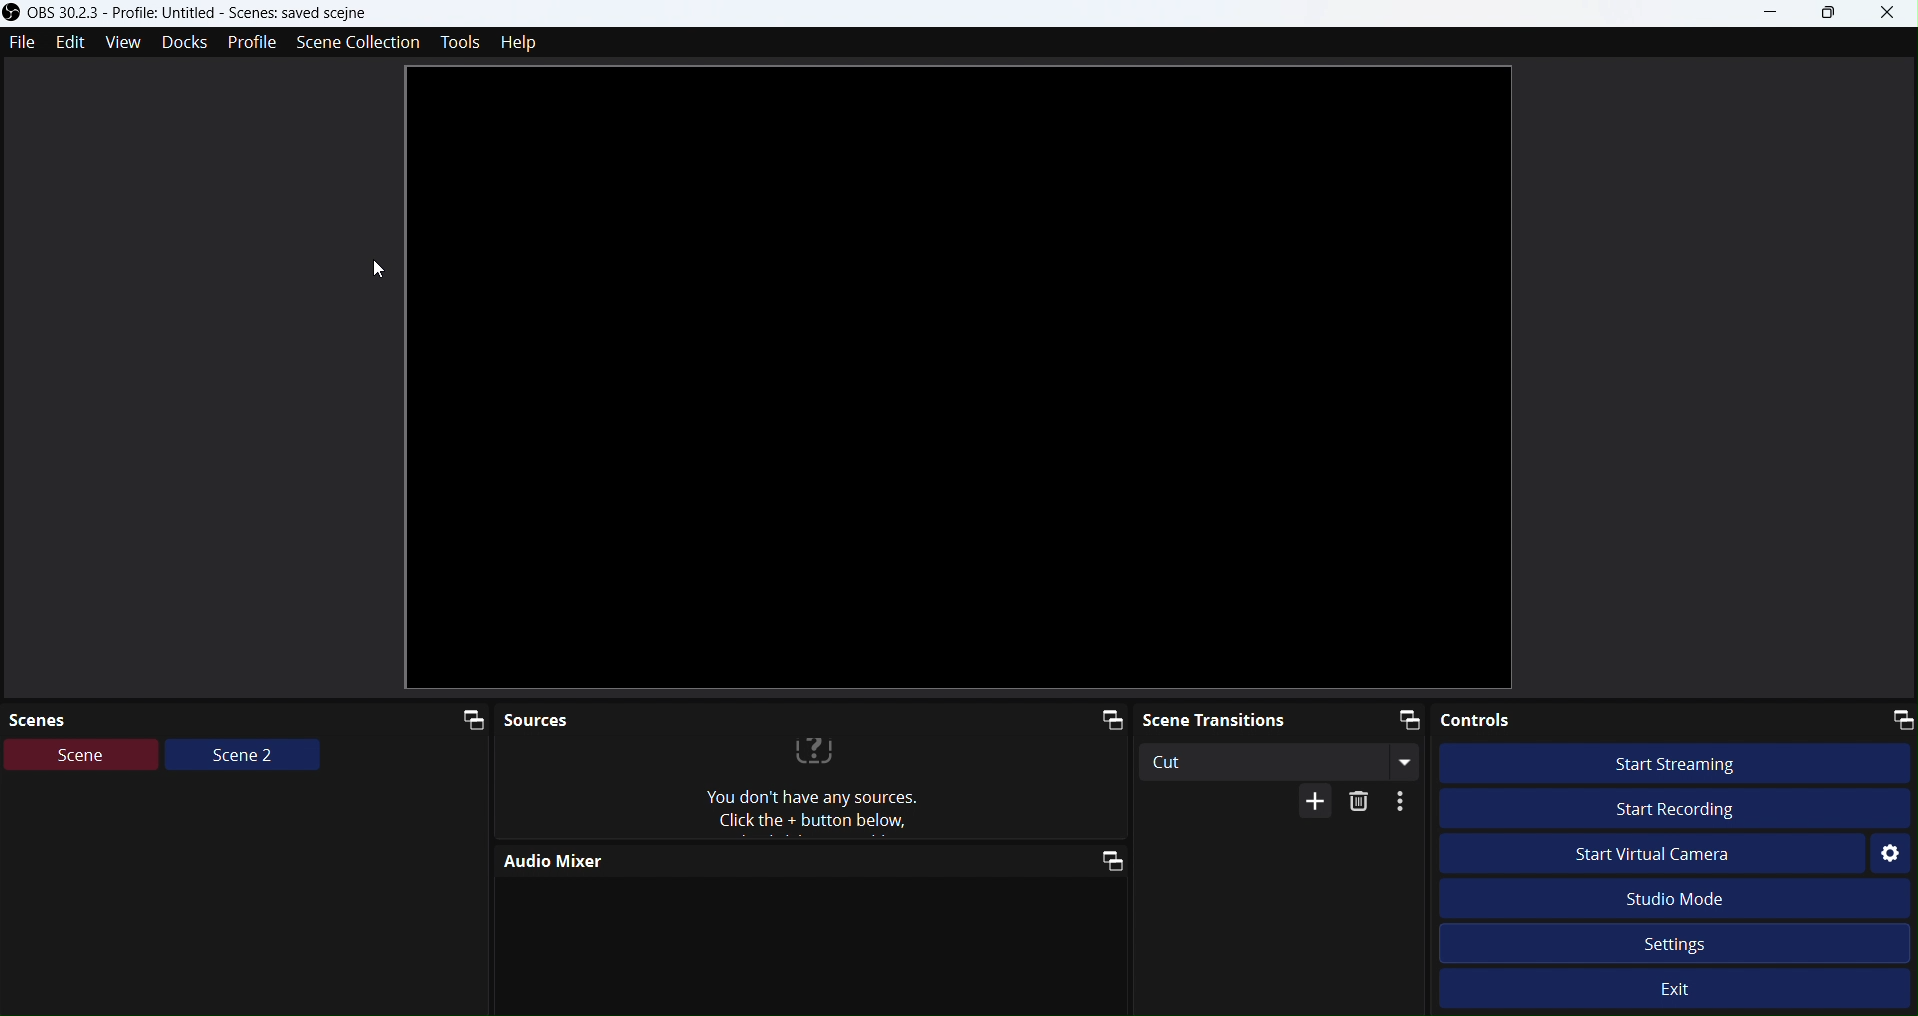 The width and height of the screenshot is (1918, 1016). I want to click on Studio Mode, so click(1678, 900).